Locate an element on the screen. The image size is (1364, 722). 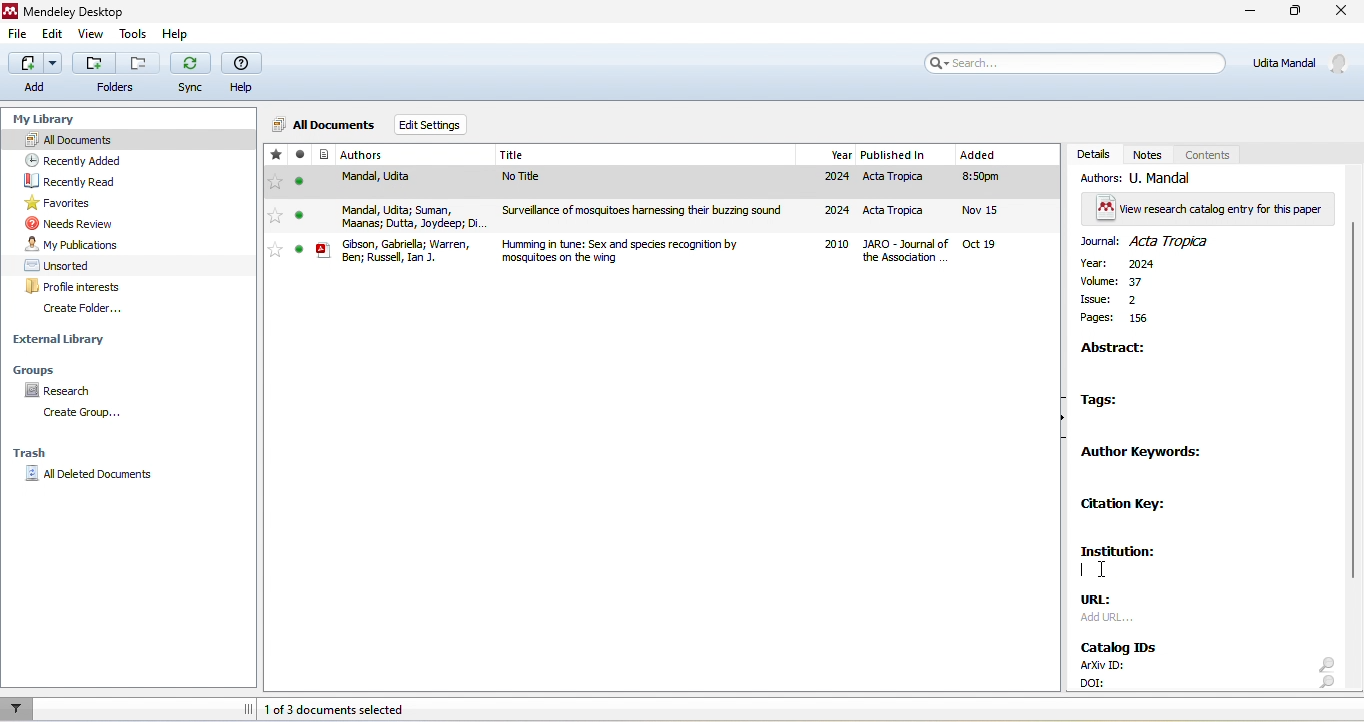
my library is located at coordinates (52, 120).